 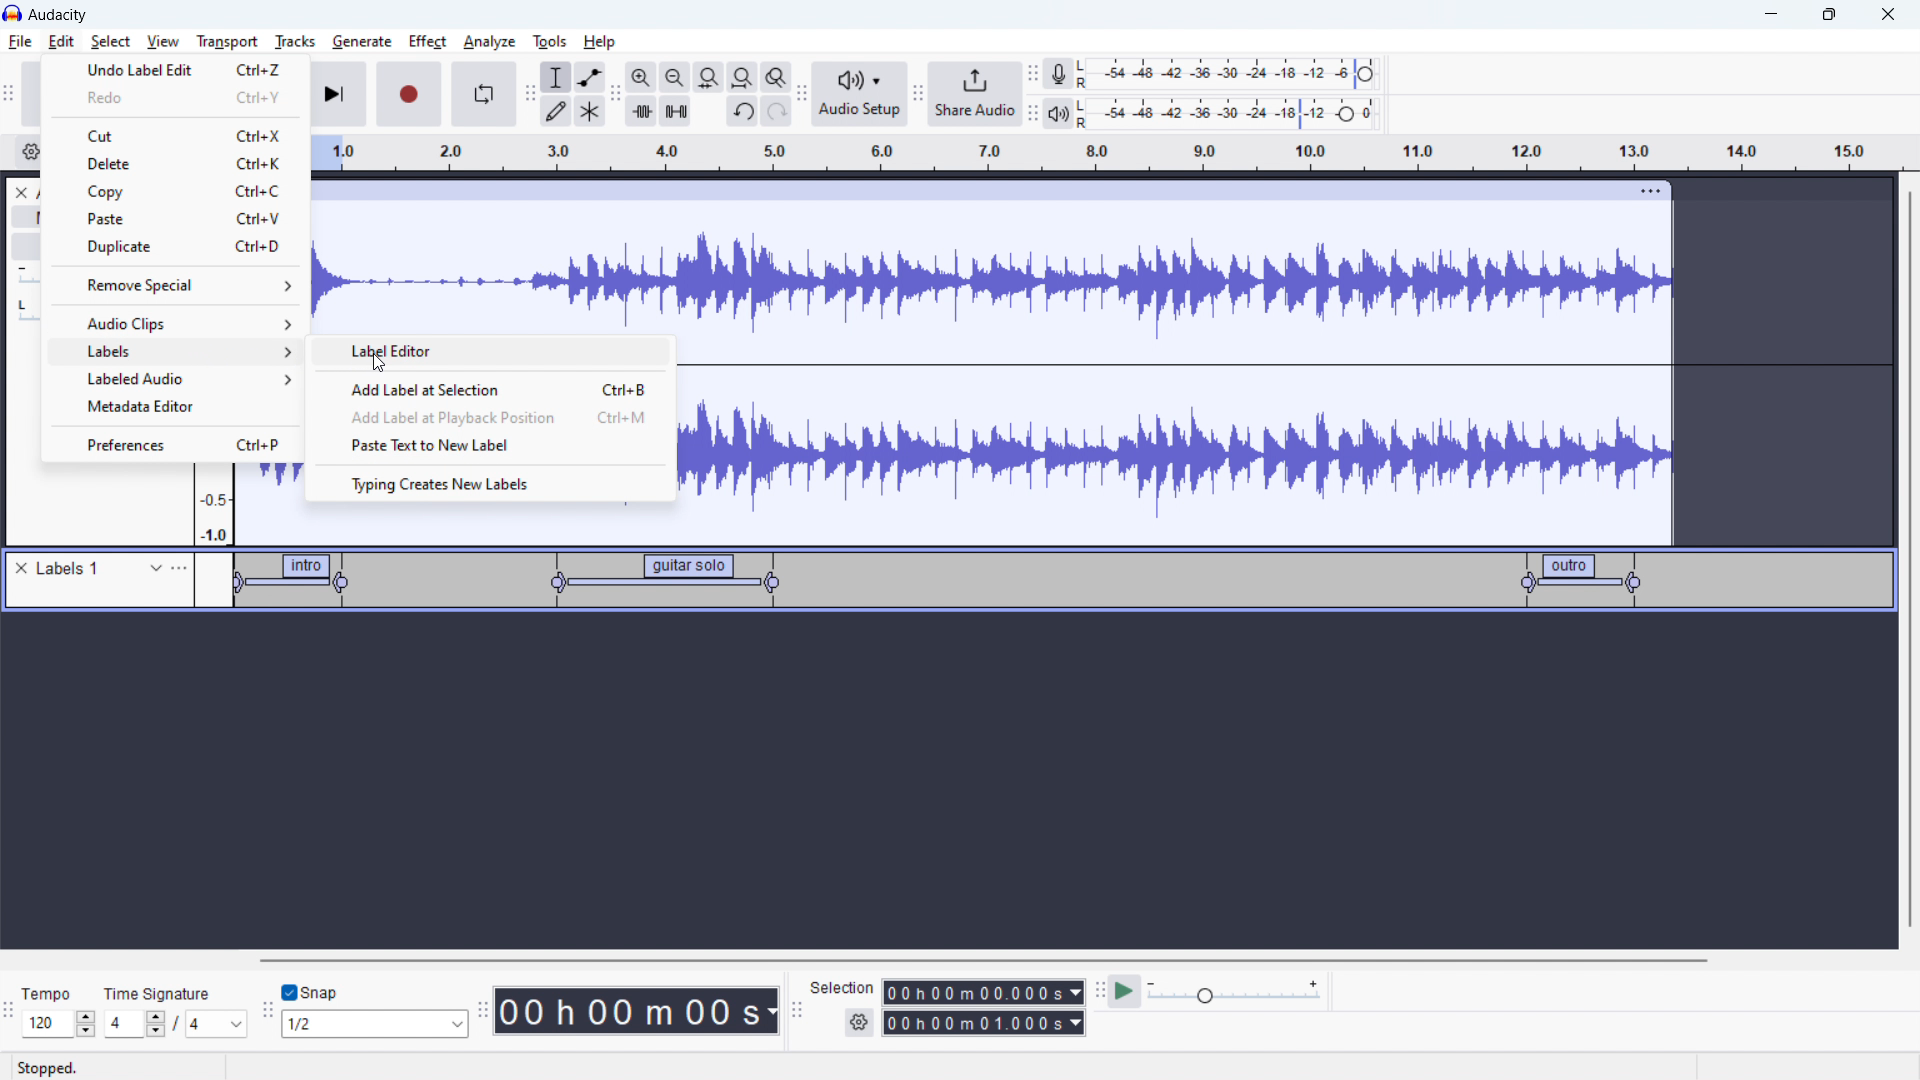 I want to click on expand, so click(x=156, y=568).